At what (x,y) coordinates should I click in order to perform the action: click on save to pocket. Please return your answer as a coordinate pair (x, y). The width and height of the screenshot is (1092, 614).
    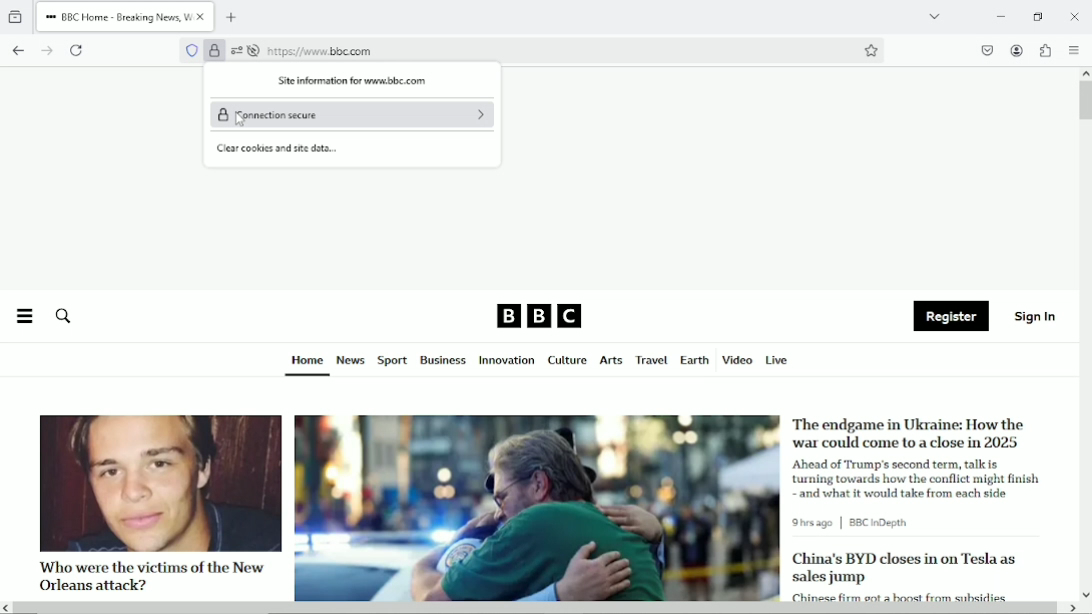
    Looking at the image, I should click on (986, 50).